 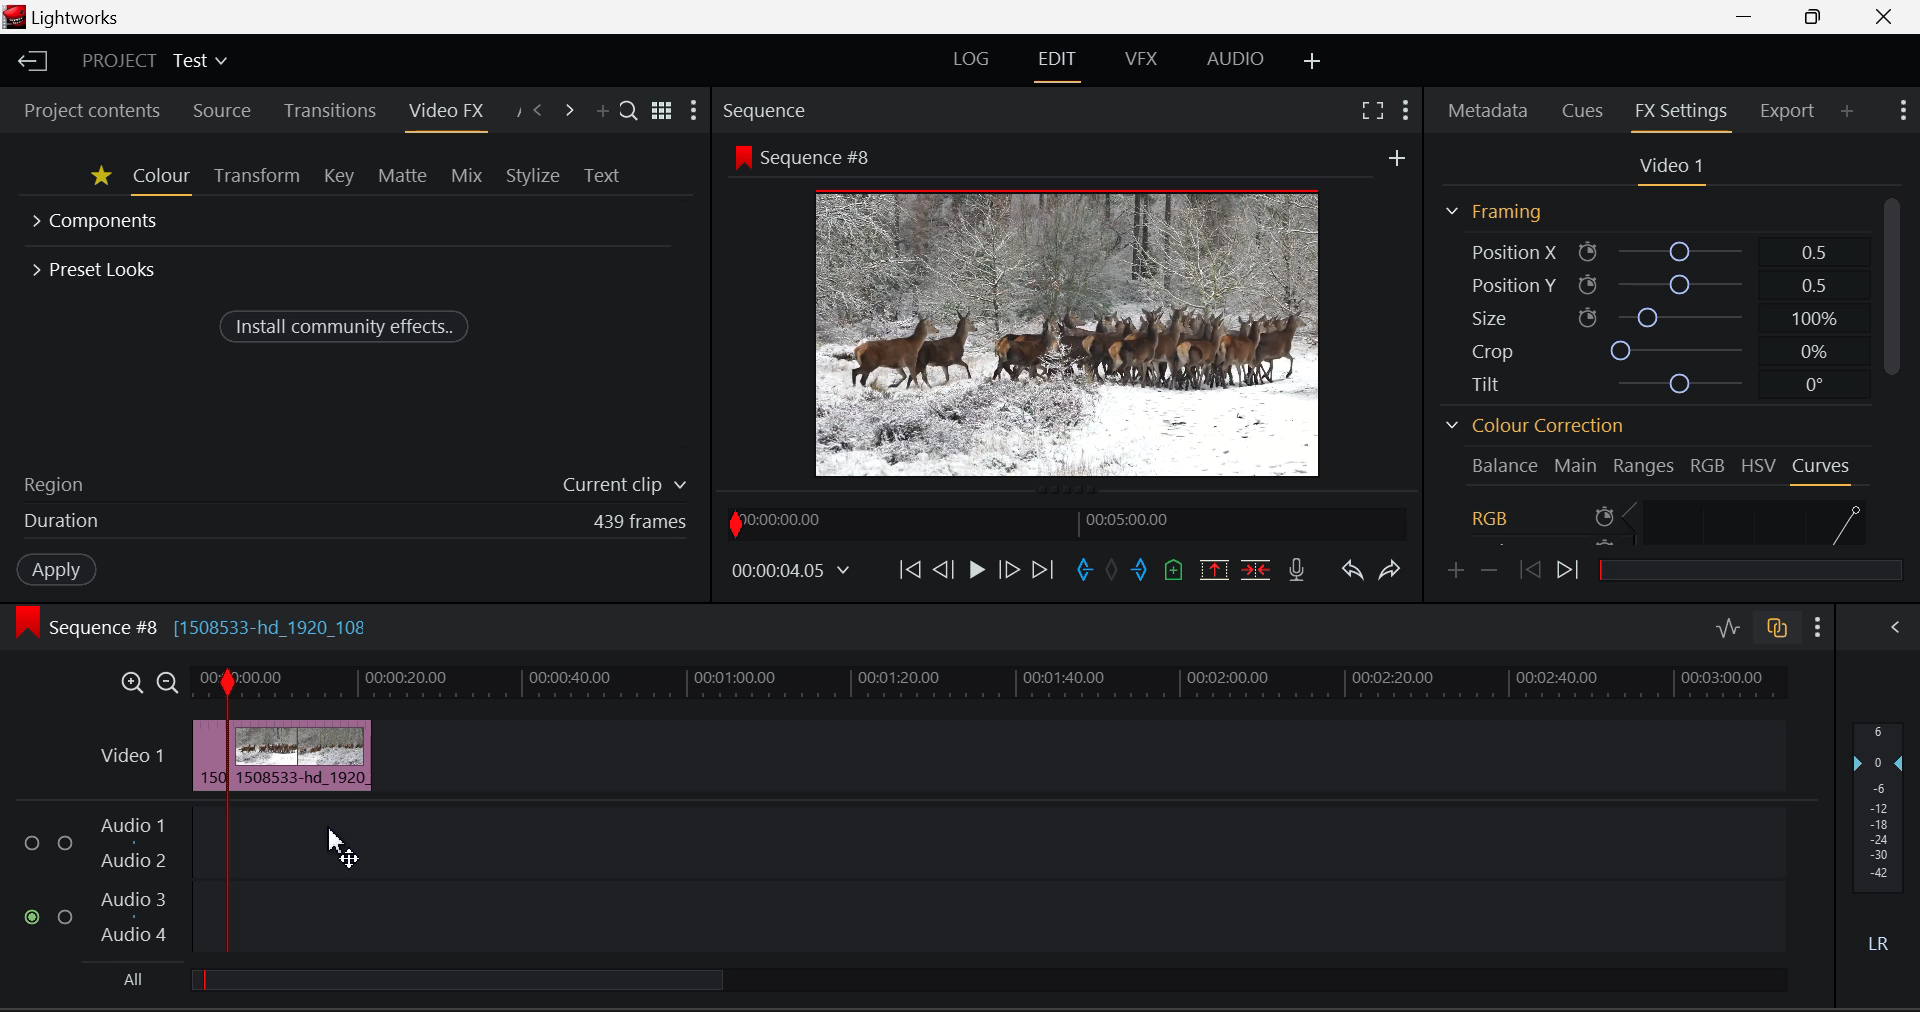 I want to click on Mix, so click(x=468, y=177).